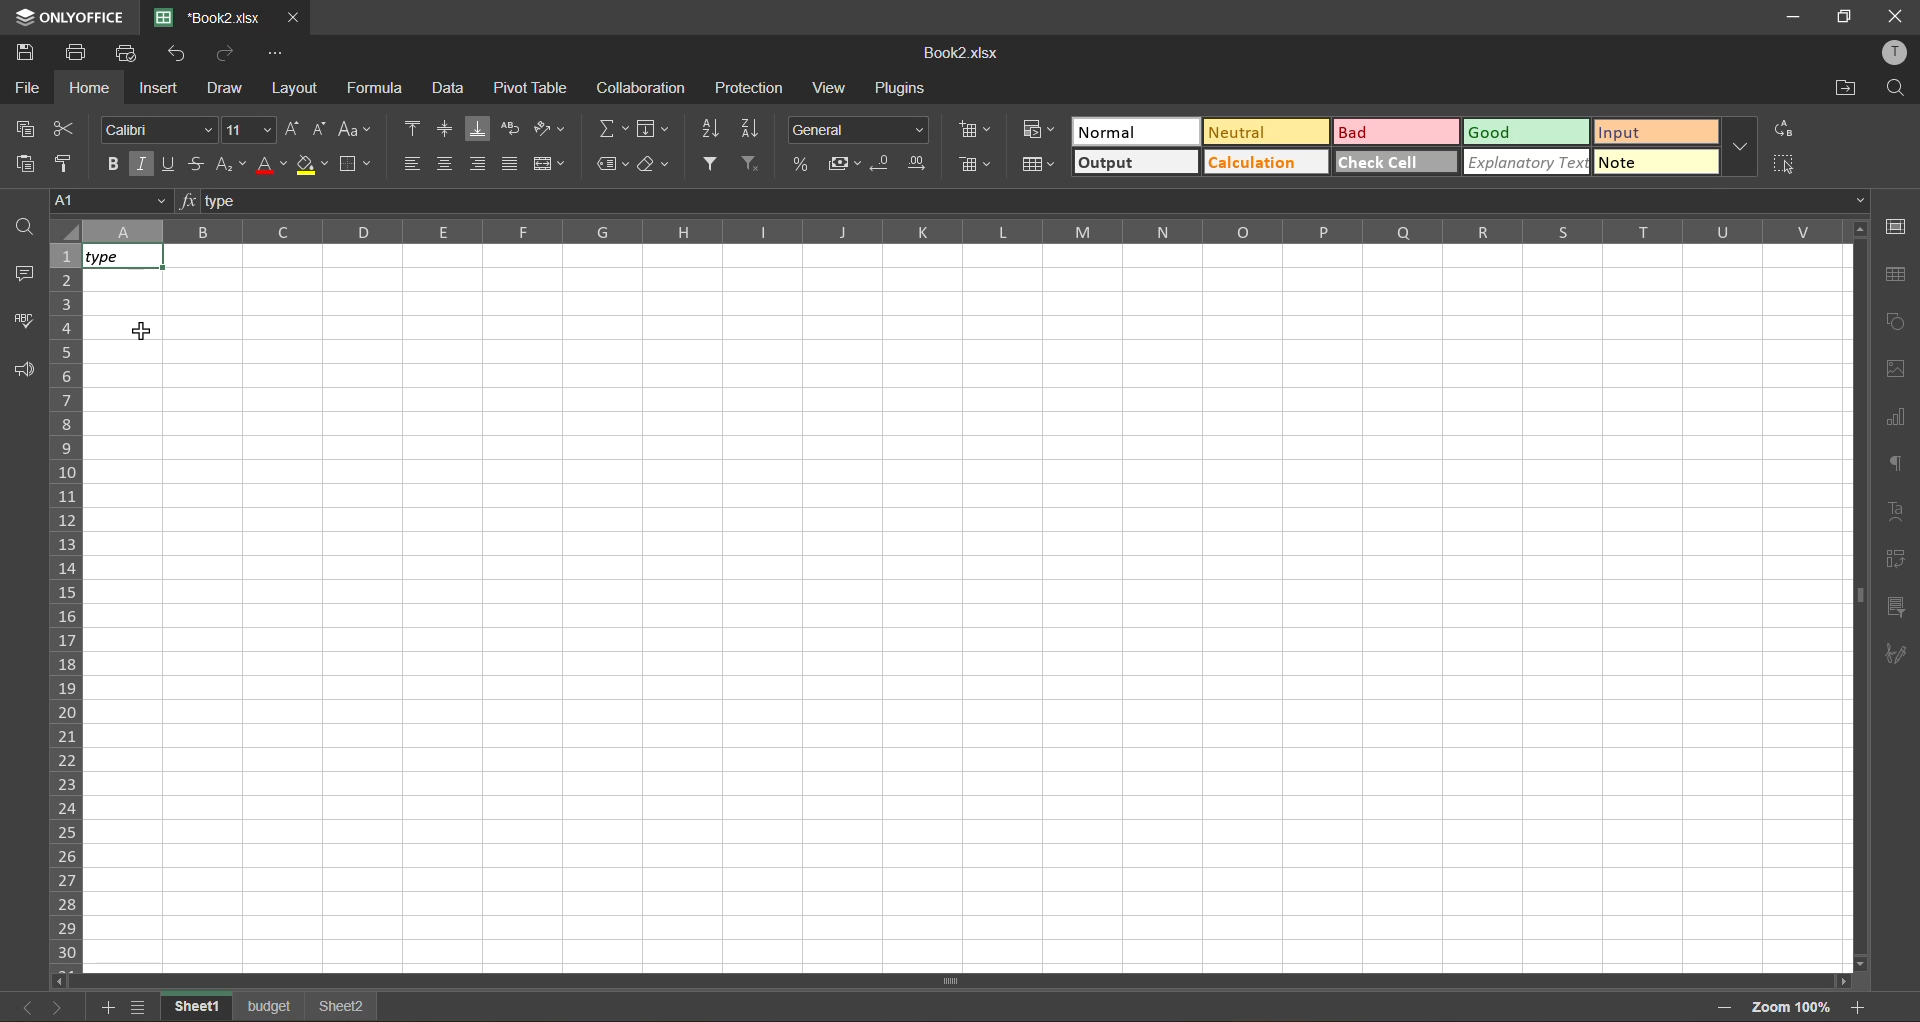 This screenshot has height=1022, width=1920. What do you see at coordinates (1524, 131) in the screenshot?
I see `good` at bounding box center [1524, 131].